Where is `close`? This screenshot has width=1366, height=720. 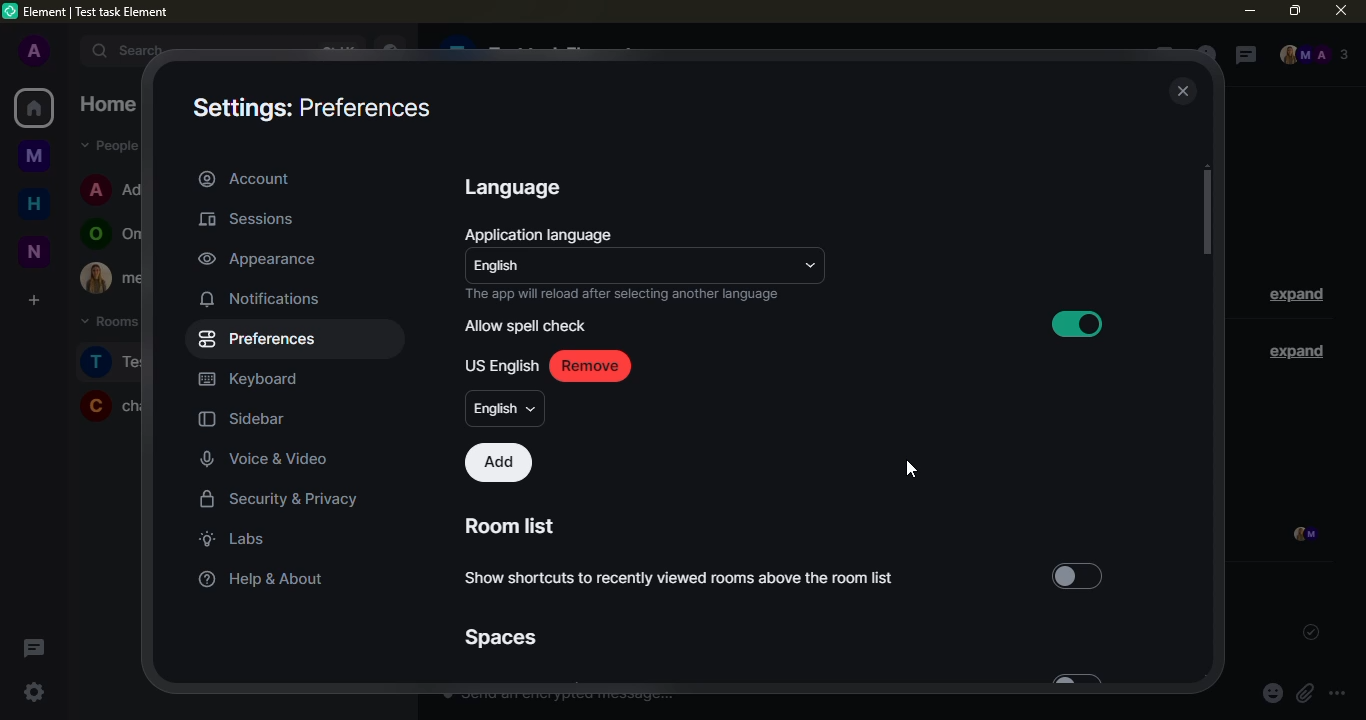
close is located at coordinates (1184, 92).